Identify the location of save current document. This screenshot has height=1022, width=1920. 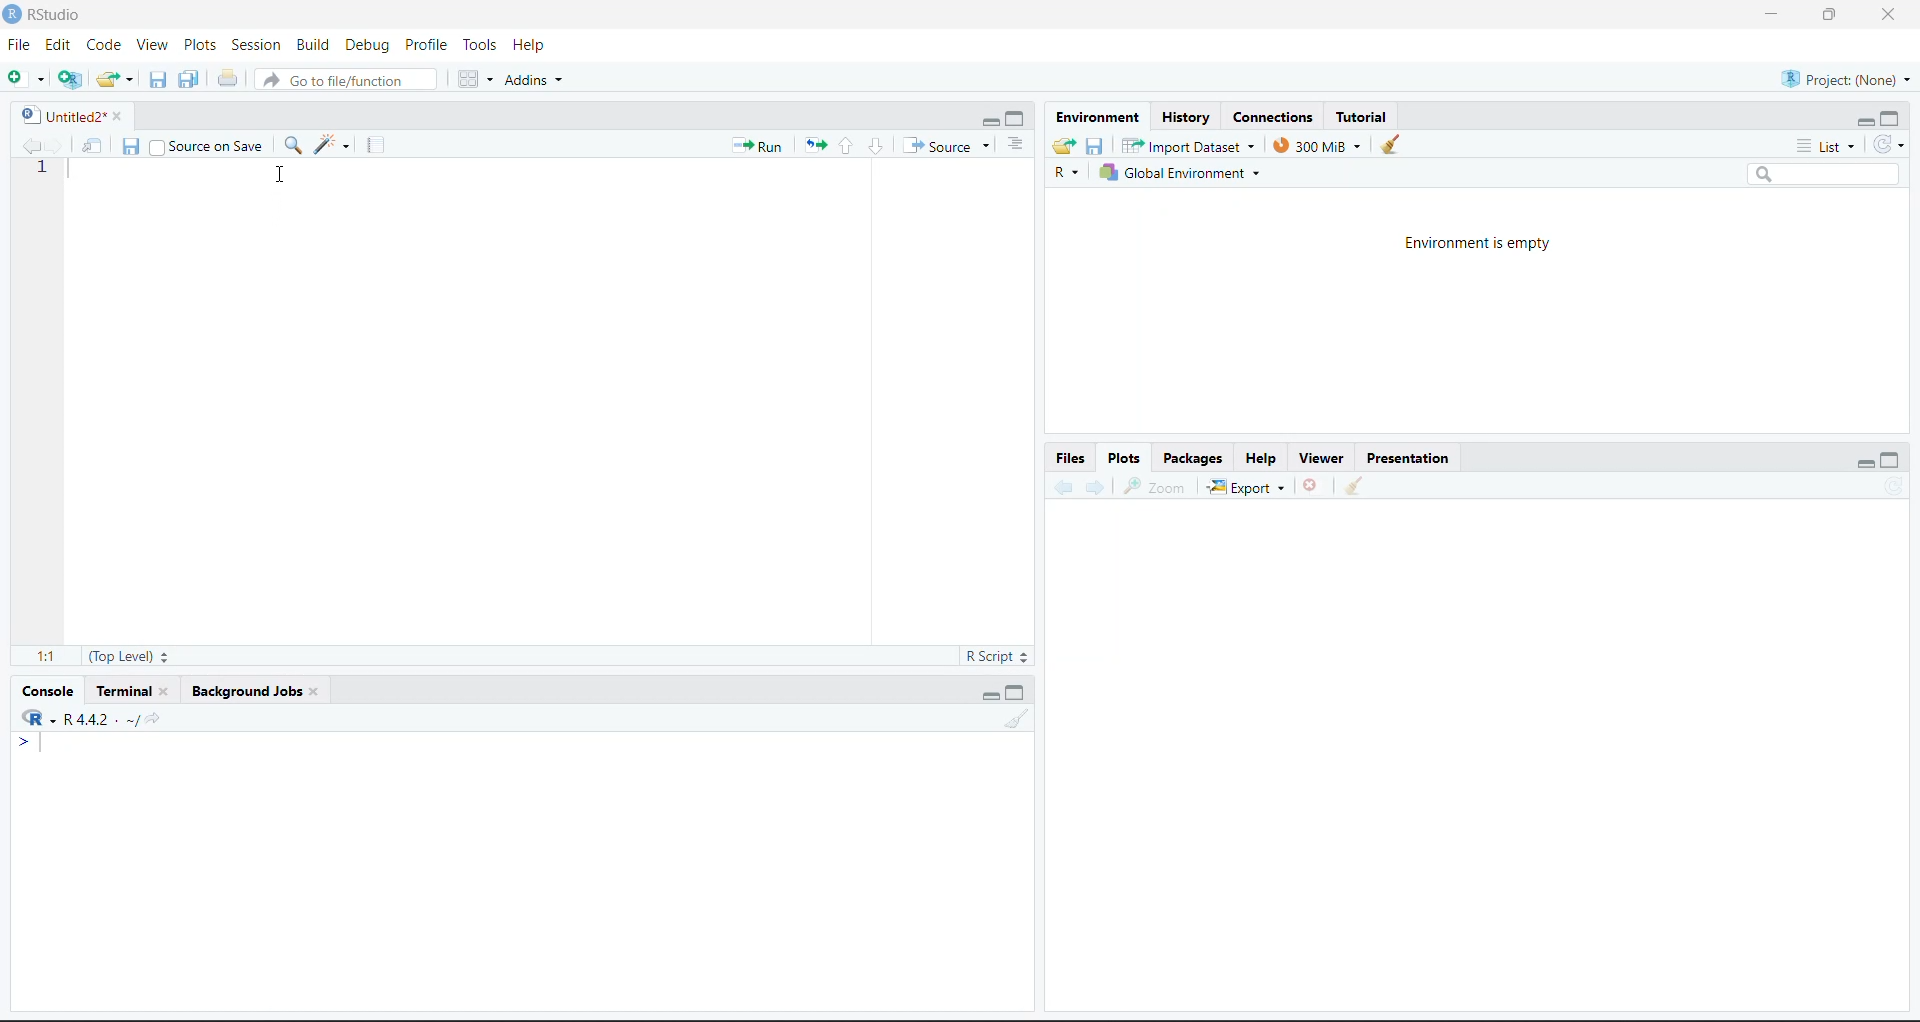
(130, 145).